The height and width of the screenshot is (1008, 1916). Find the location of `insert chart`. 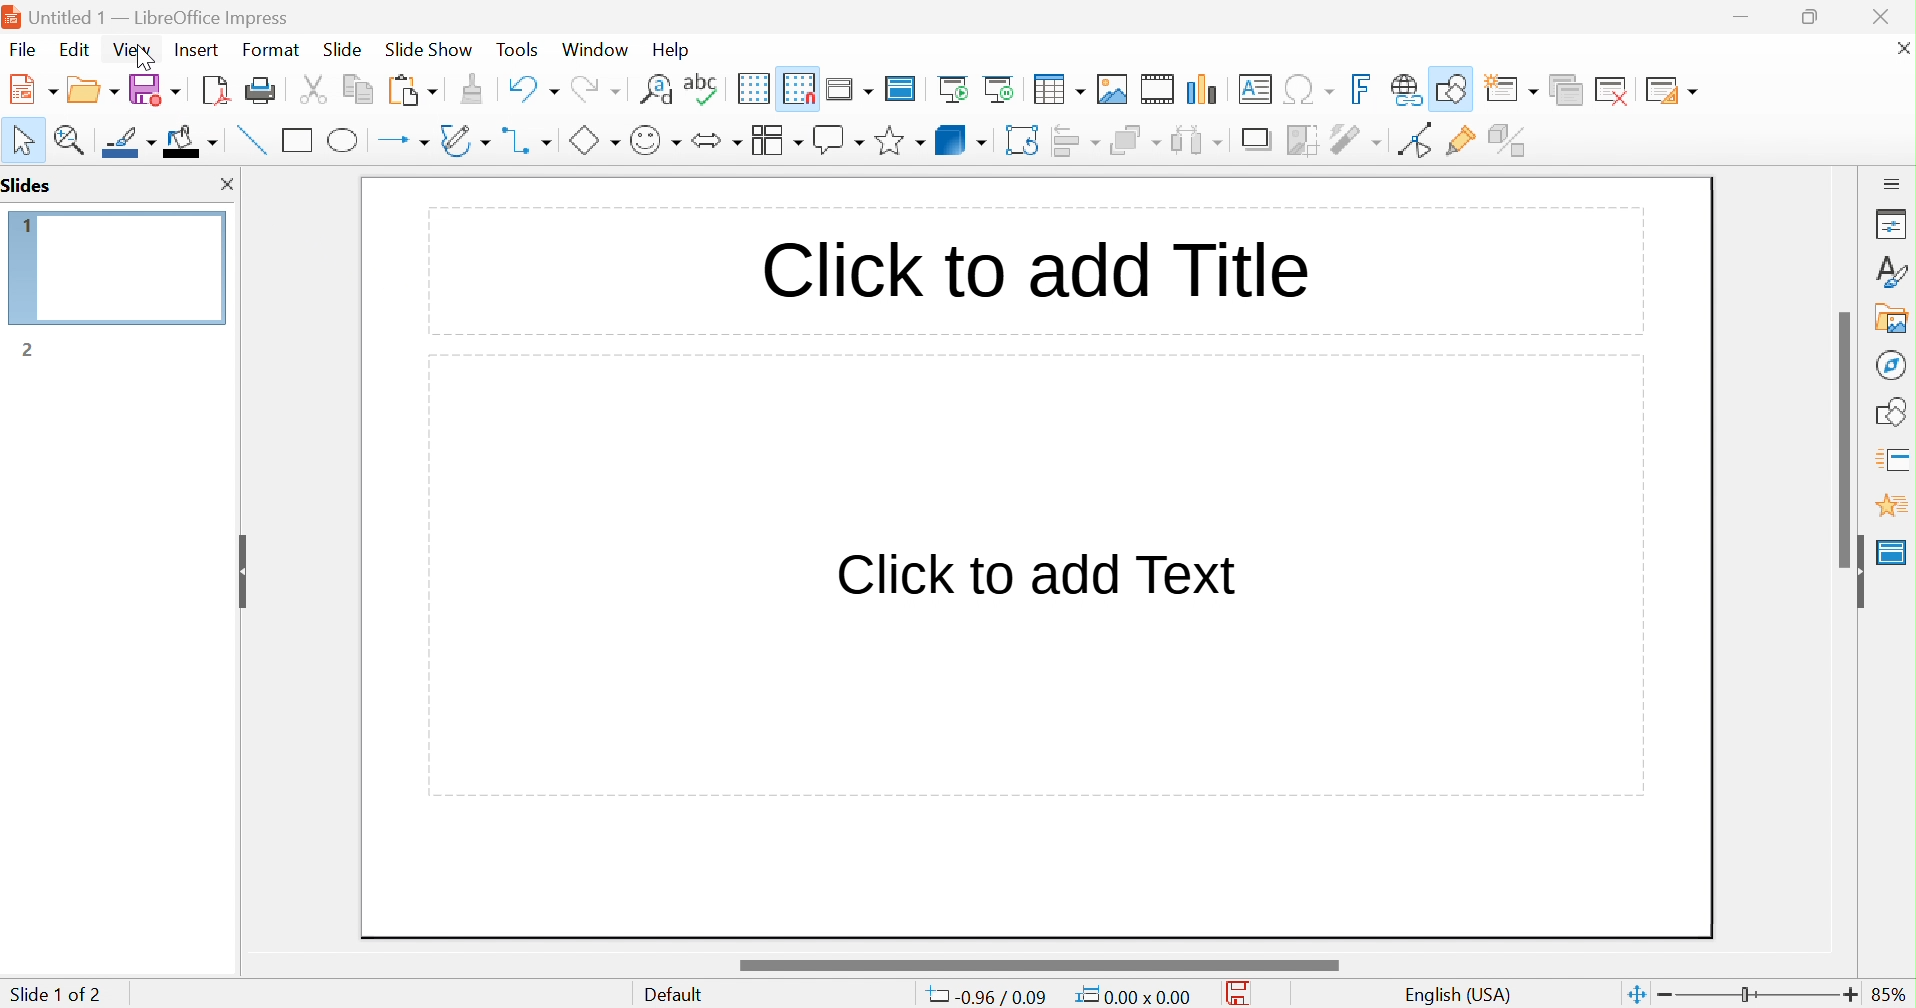

insert chart is located at coordinates (1205, 89).